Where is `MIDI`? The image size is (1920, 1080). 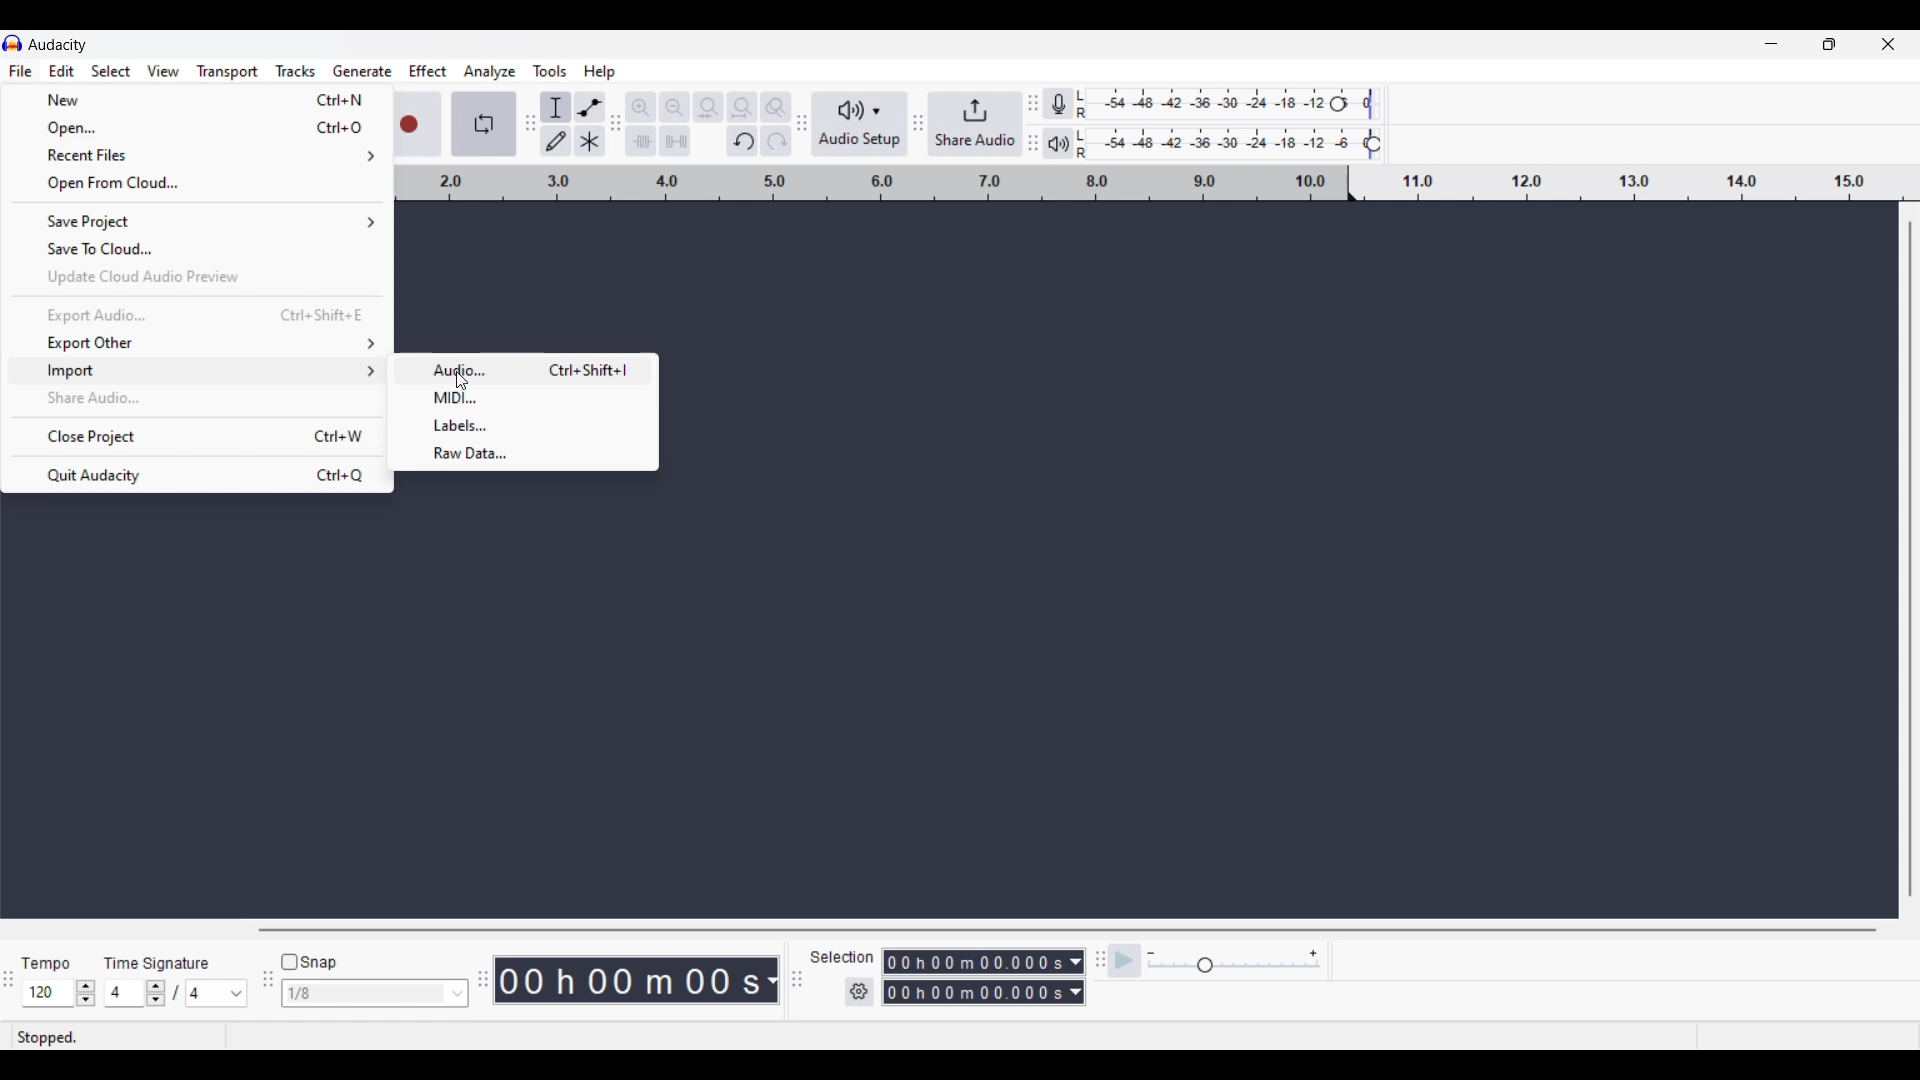 MIDI is located at coordinates (524, 398).